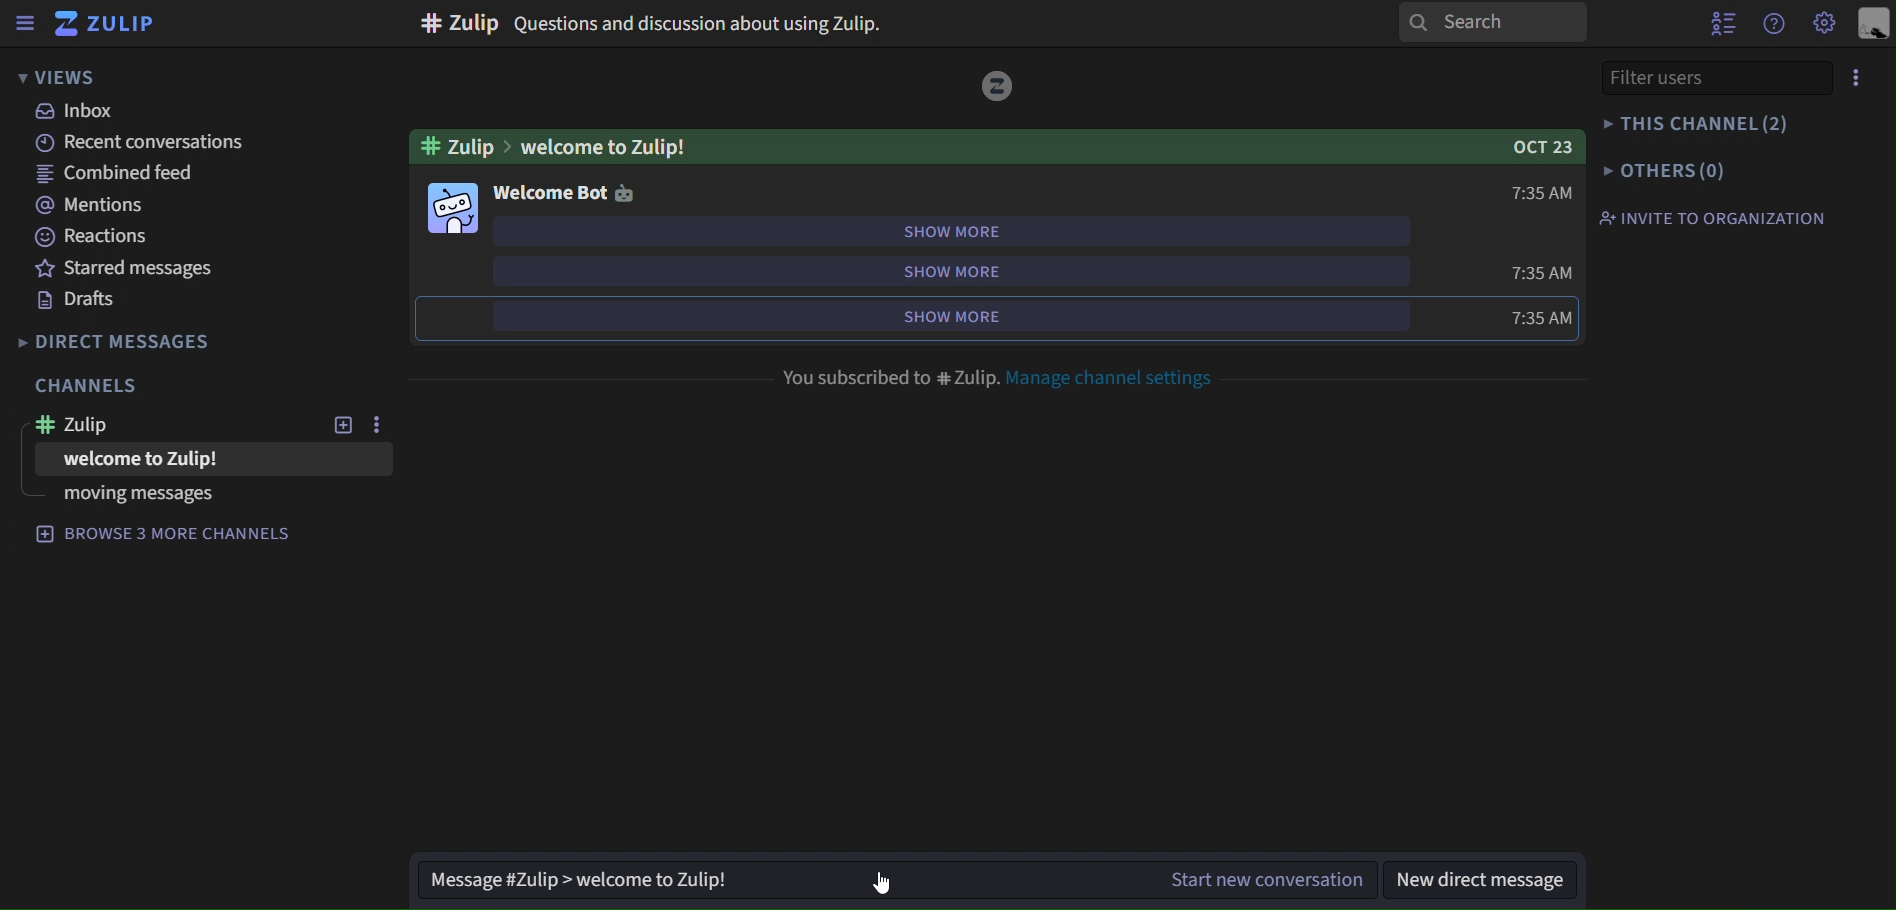  Describe the element at coordinates (167, 460) in the screenshot. I see `welcome to zulip` at that location.